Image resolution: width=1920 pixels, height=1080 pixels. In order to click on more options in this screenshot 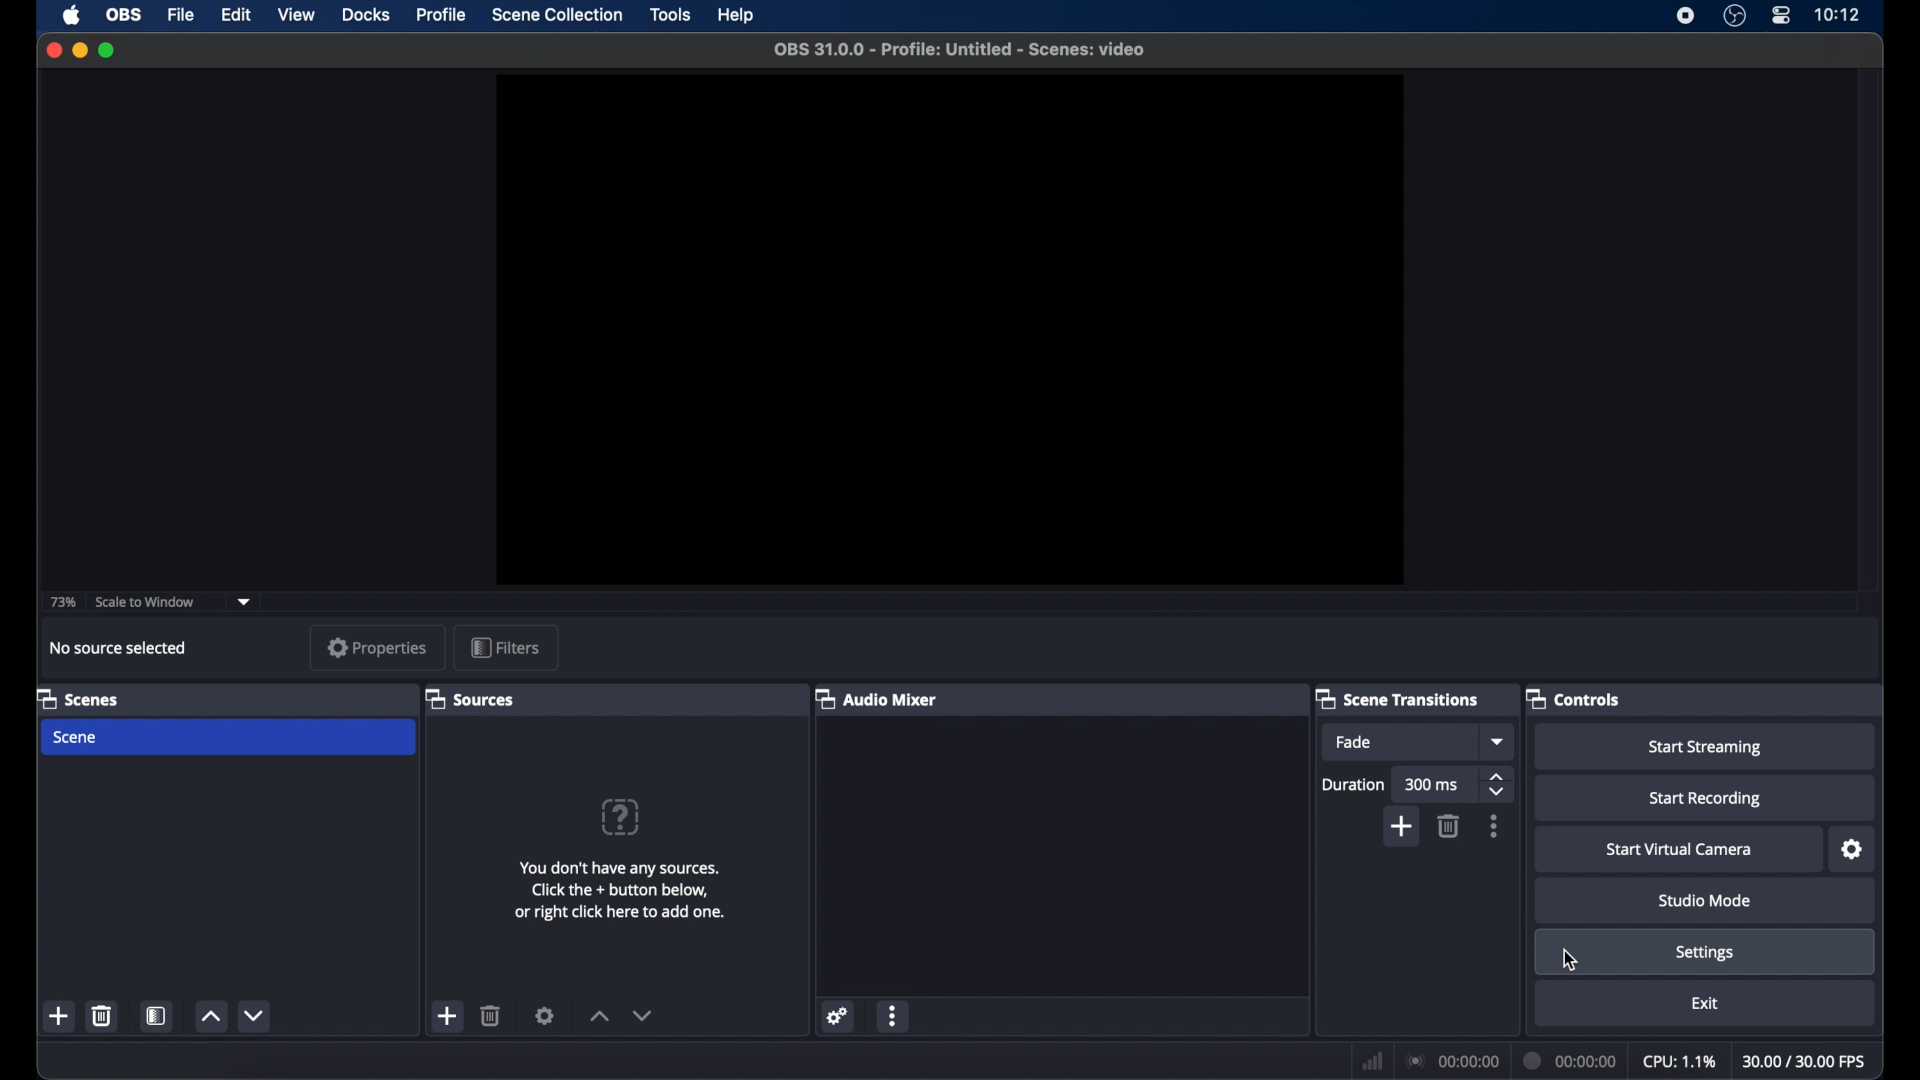, I will do `click(894, 1018)`.